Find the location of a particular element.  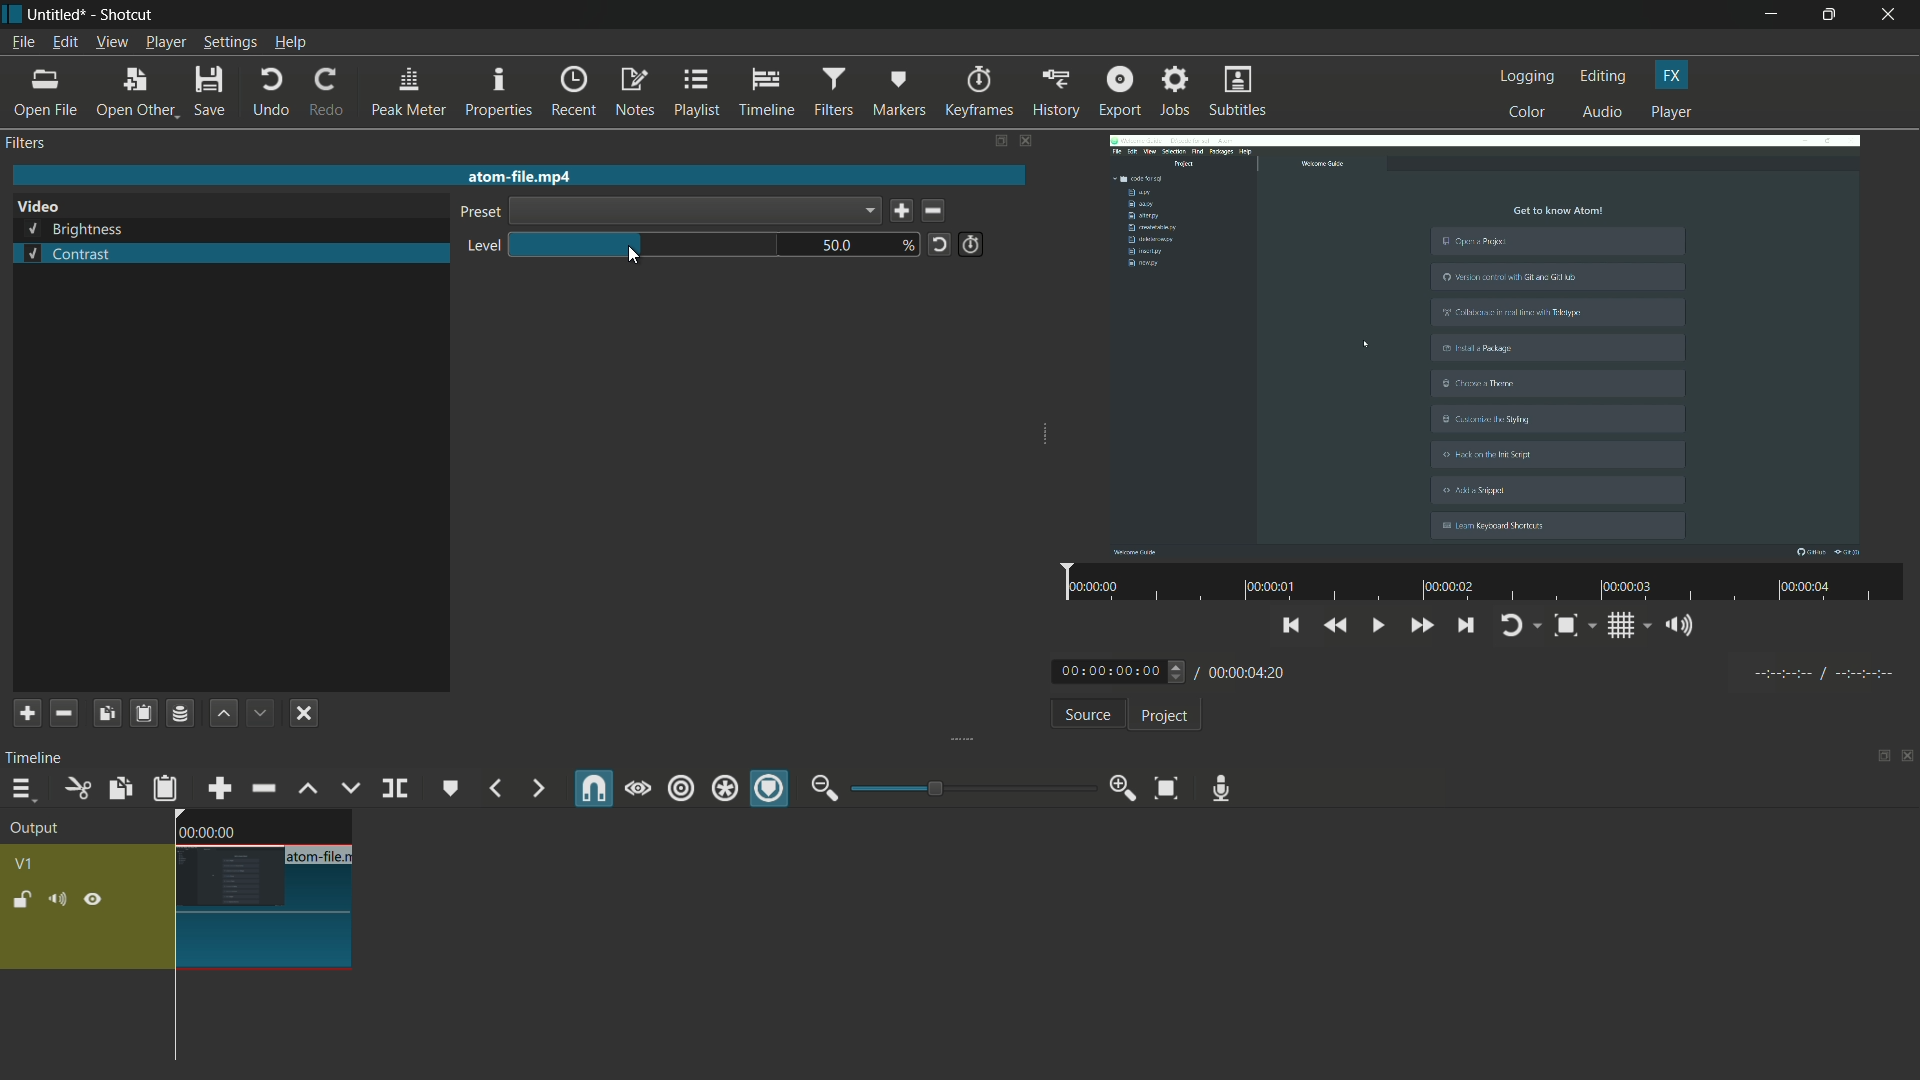

hide is located at coordinates (93, 900).